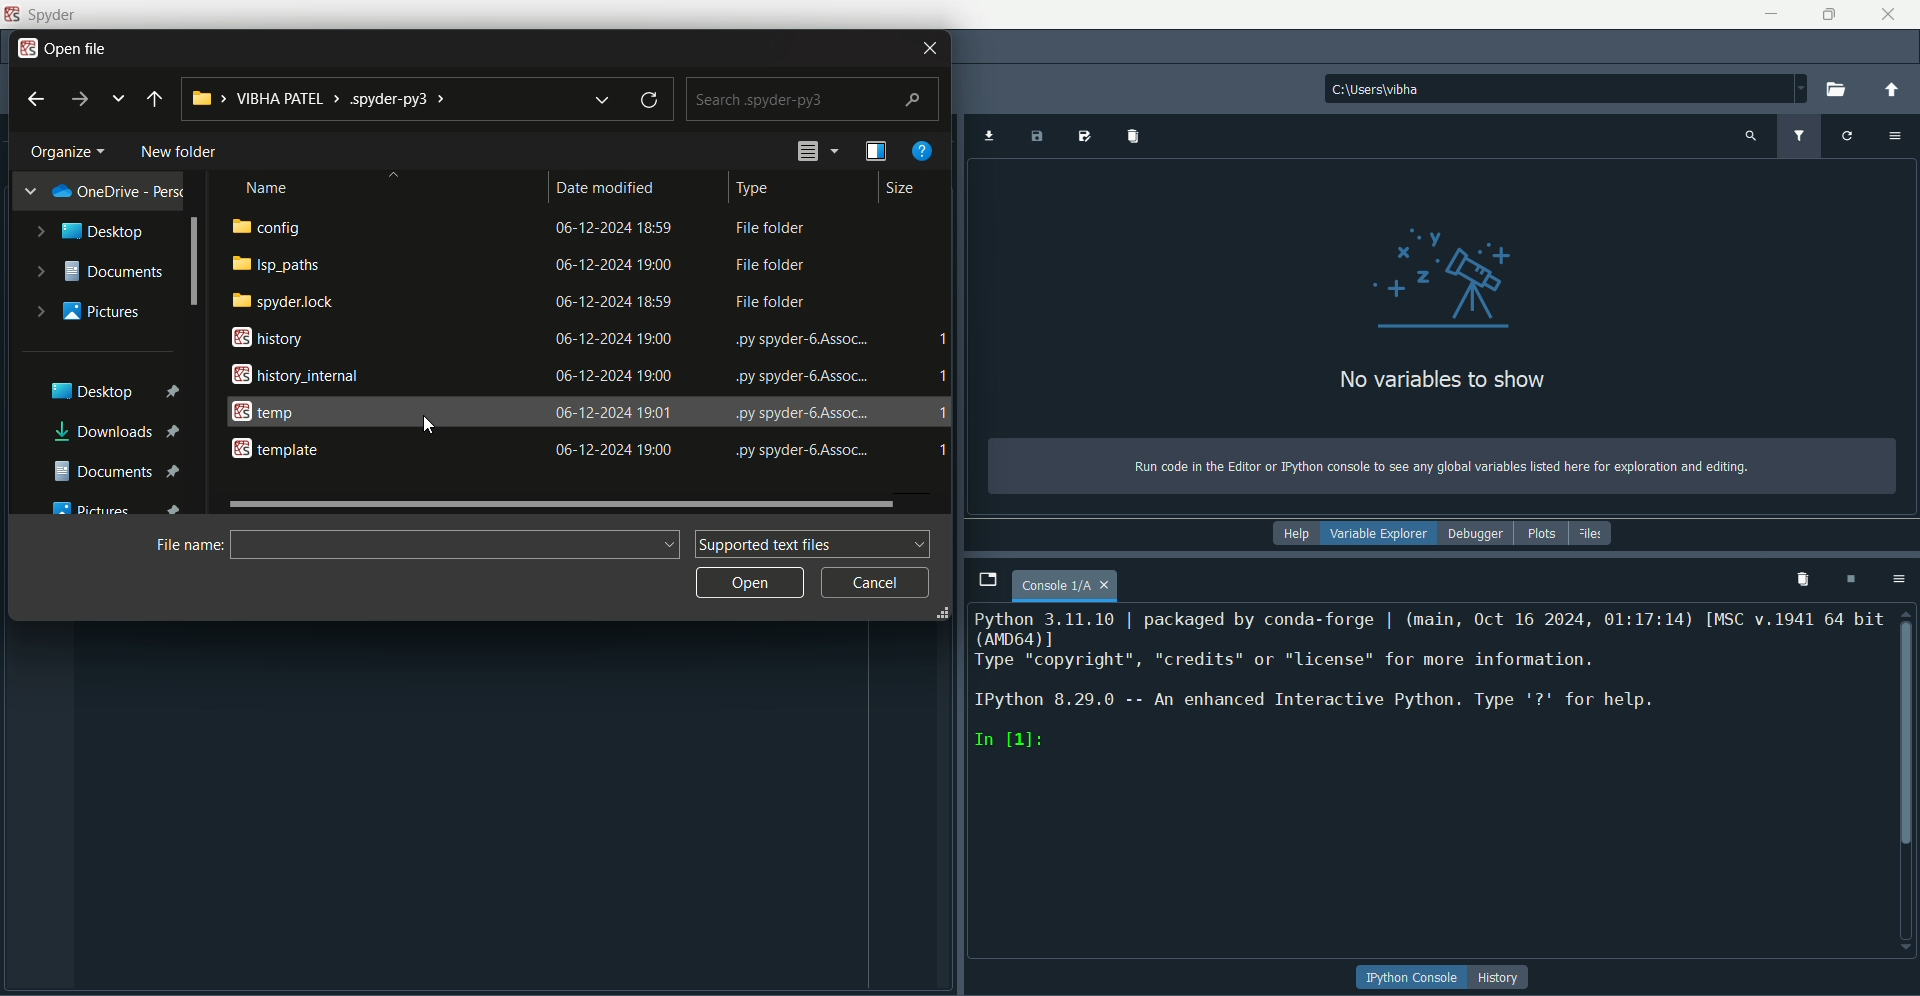 The width and height of the screenshot is (1920, 996). I want to click on date, so click(611, 412).